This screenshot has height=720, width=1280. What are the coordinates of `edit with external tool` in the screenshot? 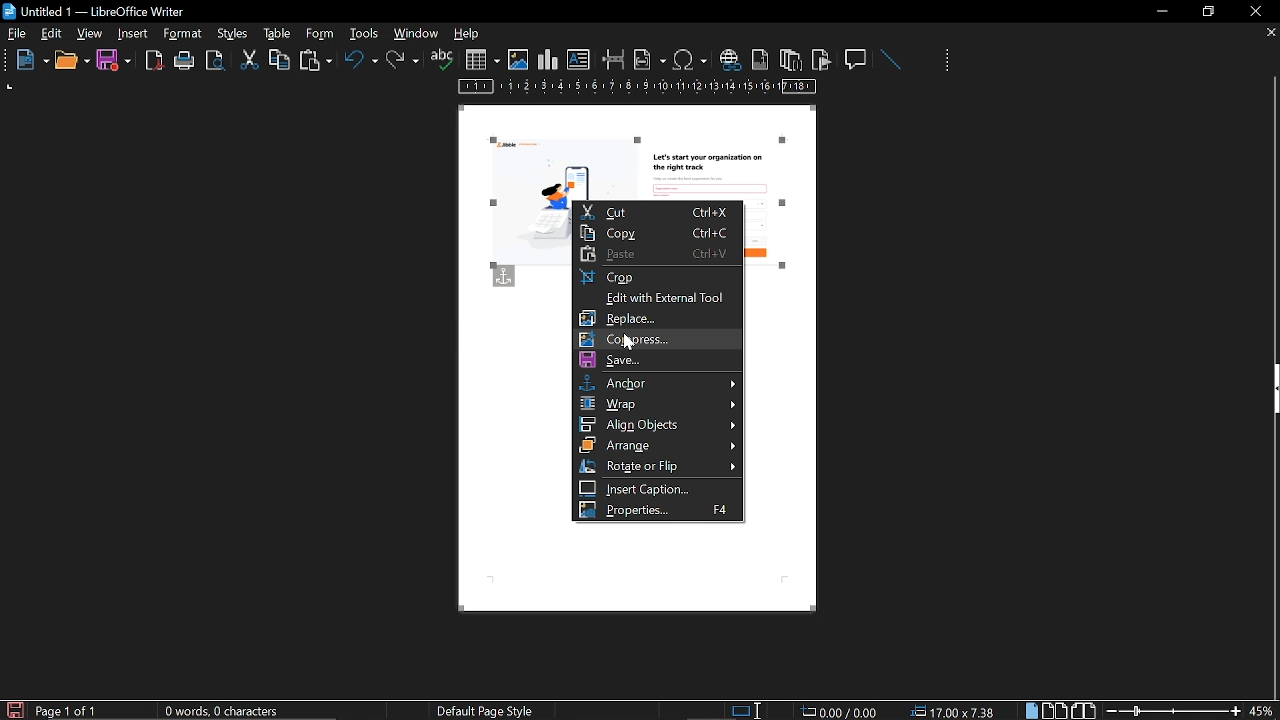 It's located at (658, 298).